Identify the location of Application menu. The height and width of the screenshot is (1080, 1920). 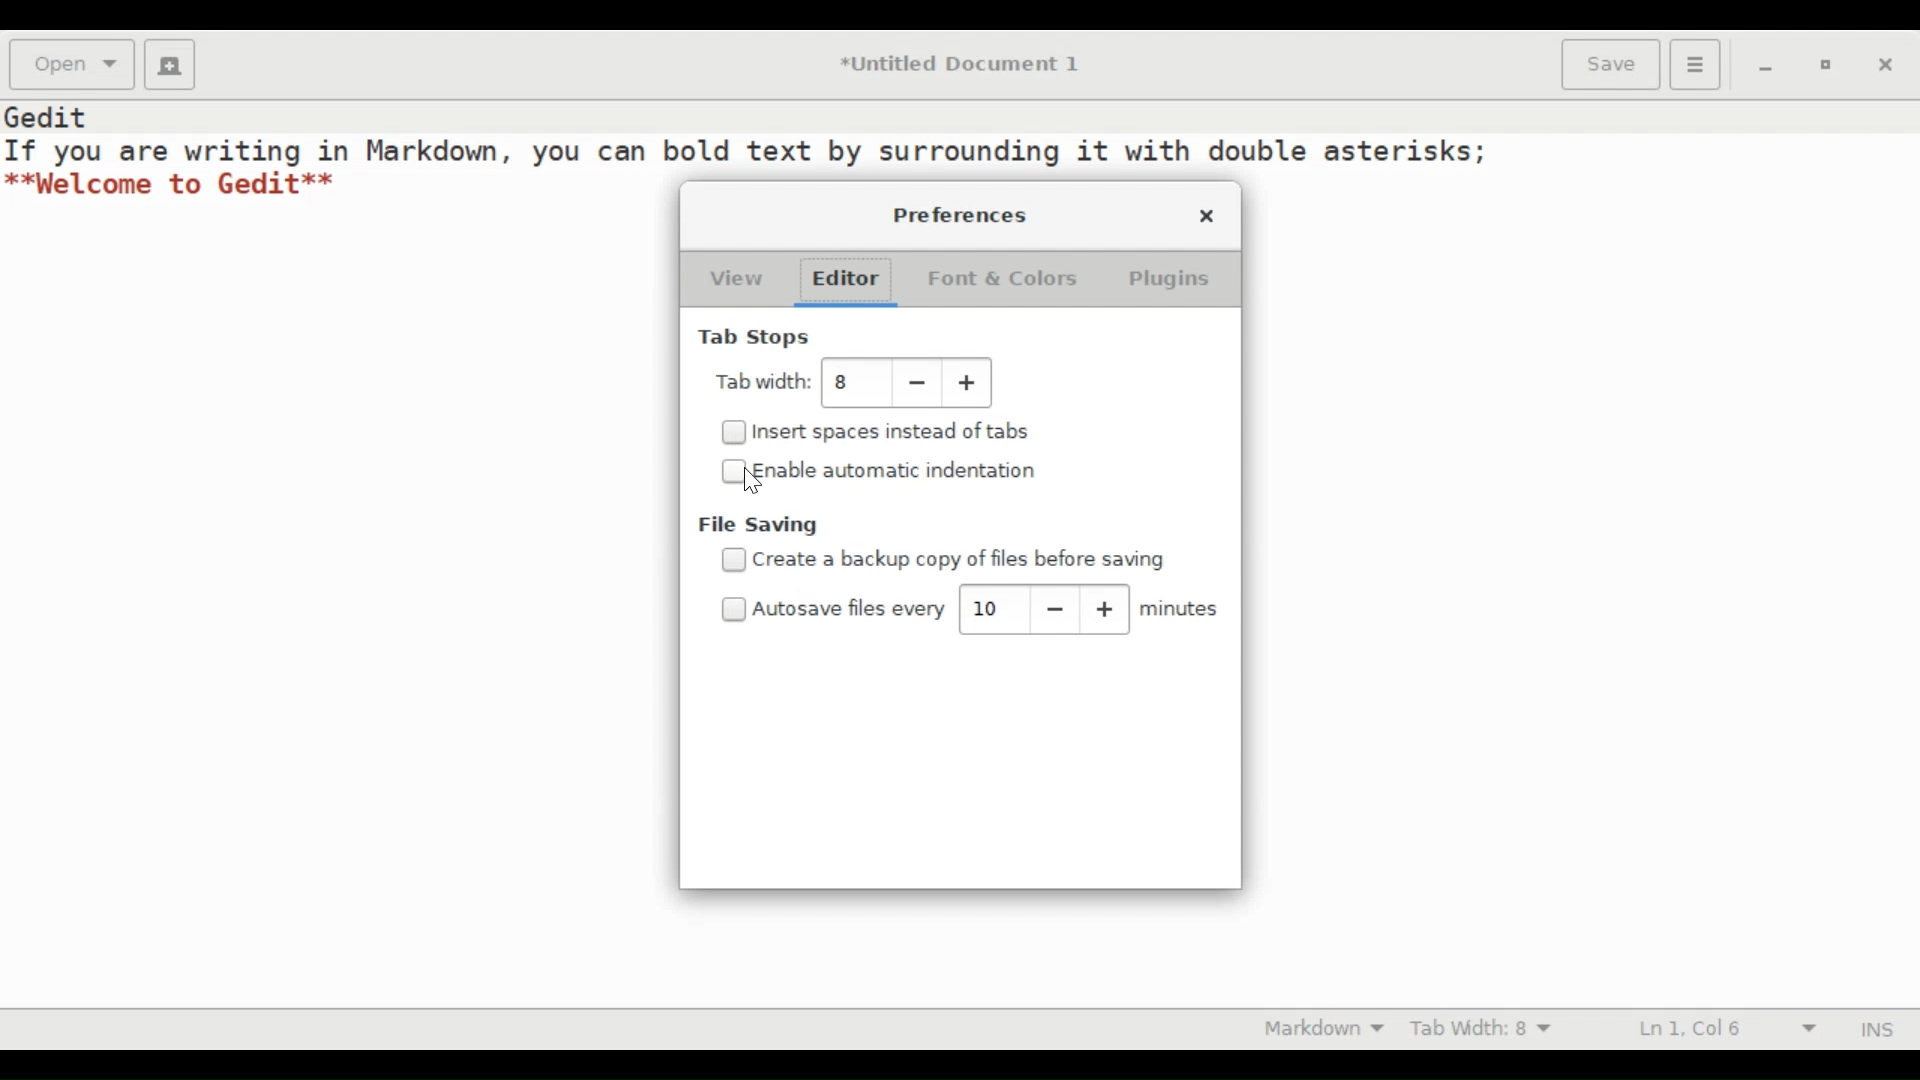
(1695, 64).